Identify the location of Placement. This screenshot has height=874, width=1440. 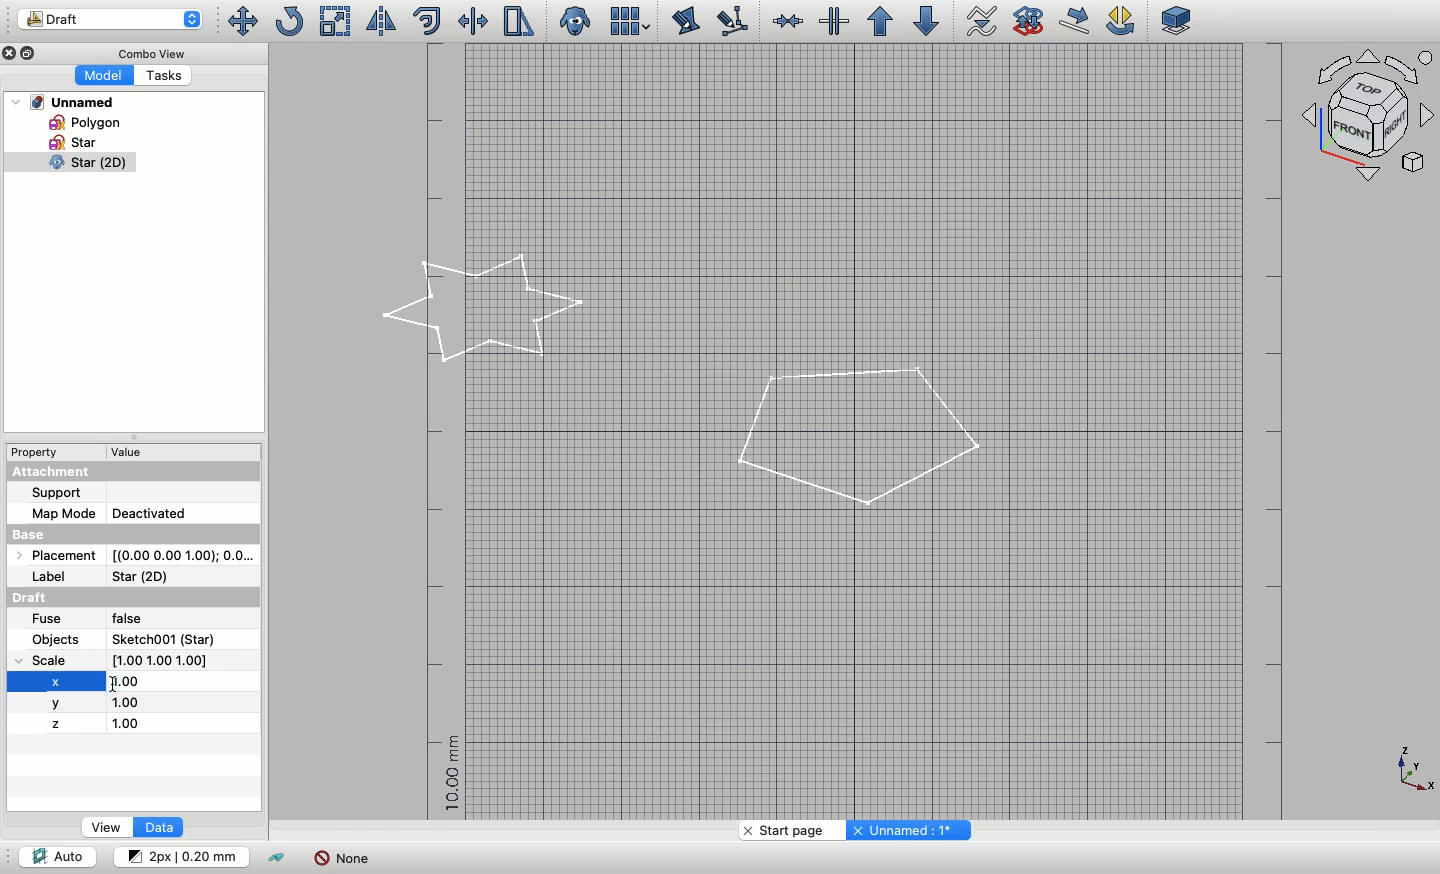
(56, 554).